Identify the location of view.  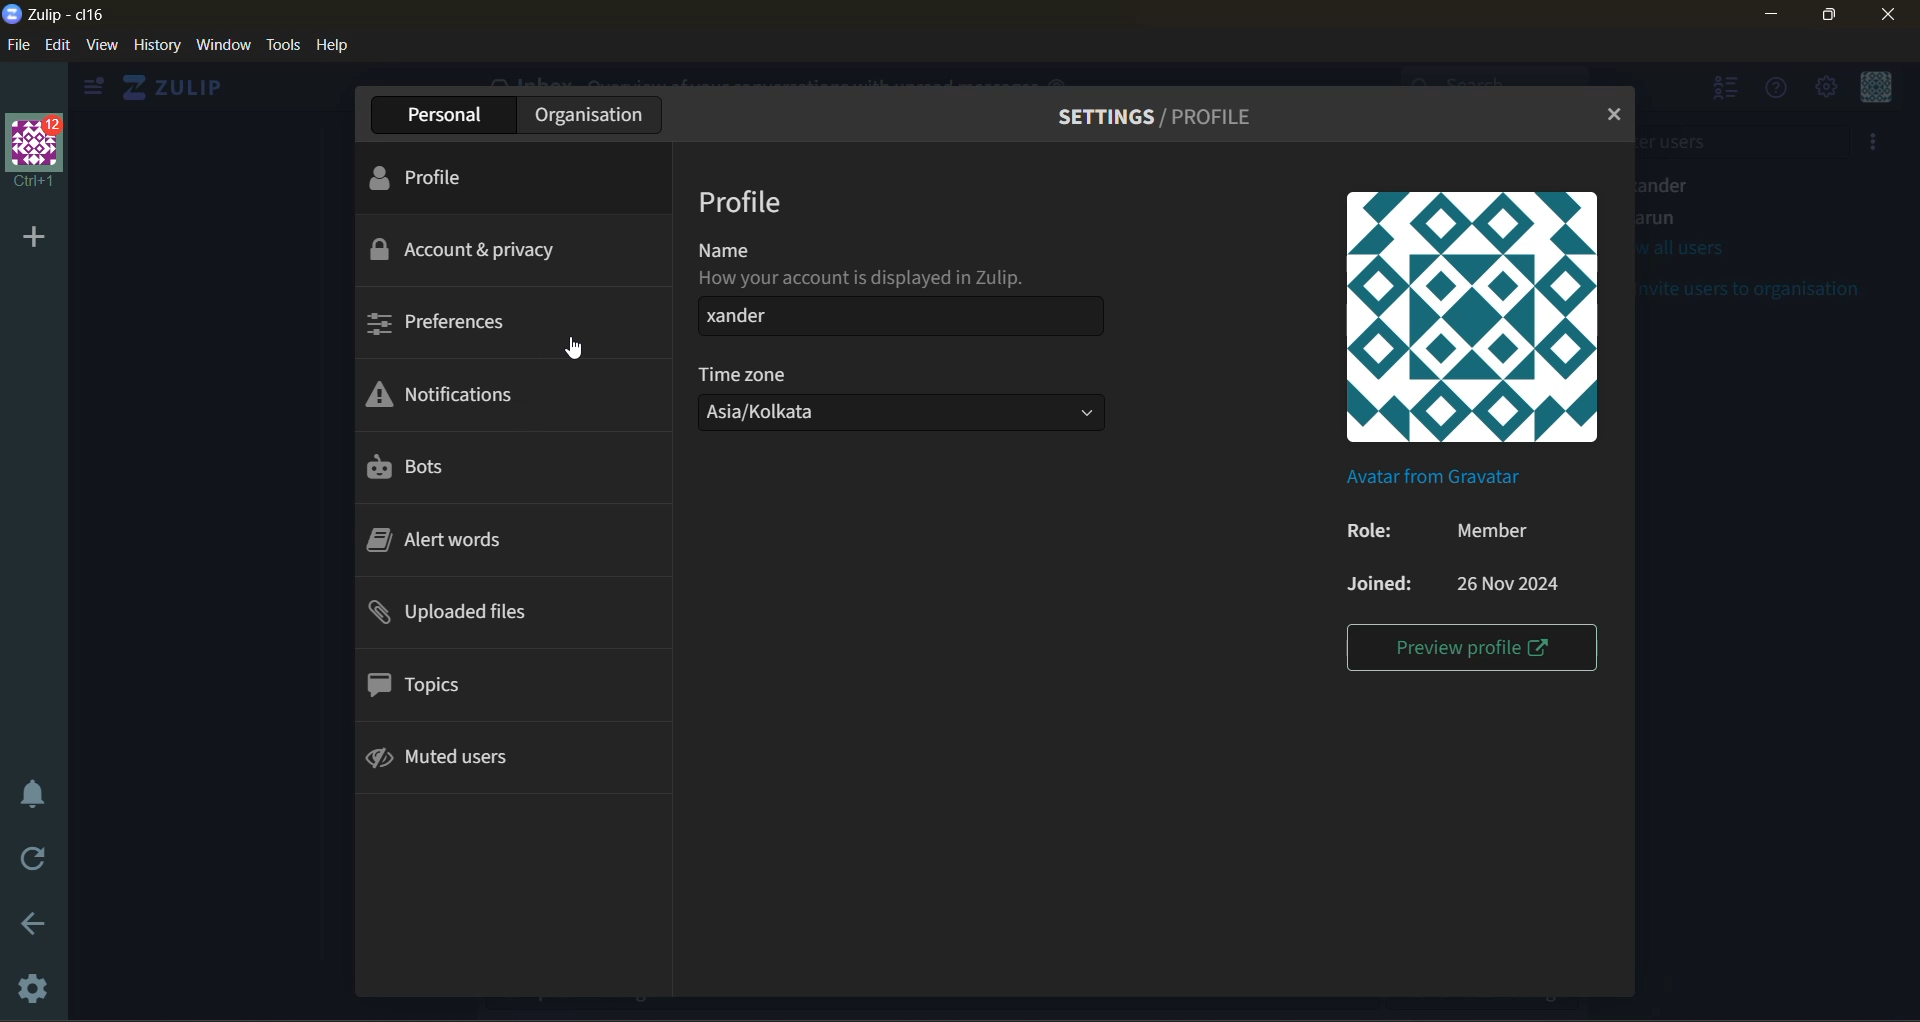
(105, 47).